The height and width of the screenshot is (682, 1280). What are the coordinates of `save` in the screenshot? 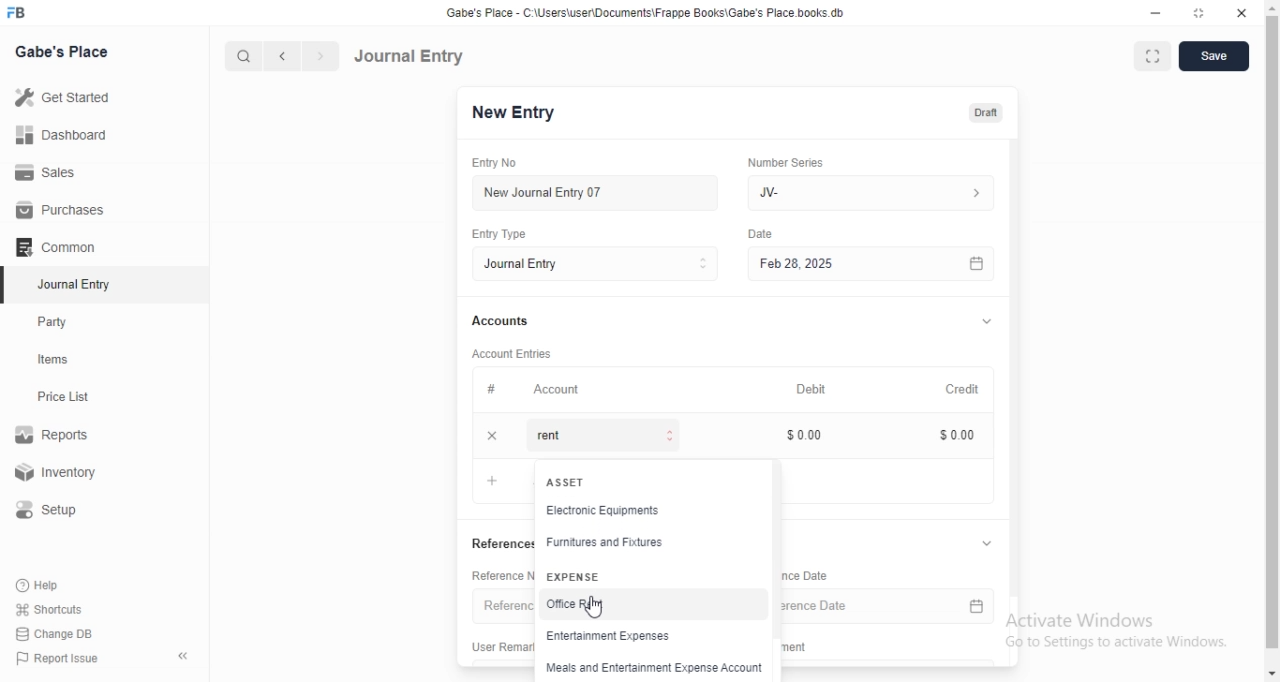 It's located at (1215, 58).